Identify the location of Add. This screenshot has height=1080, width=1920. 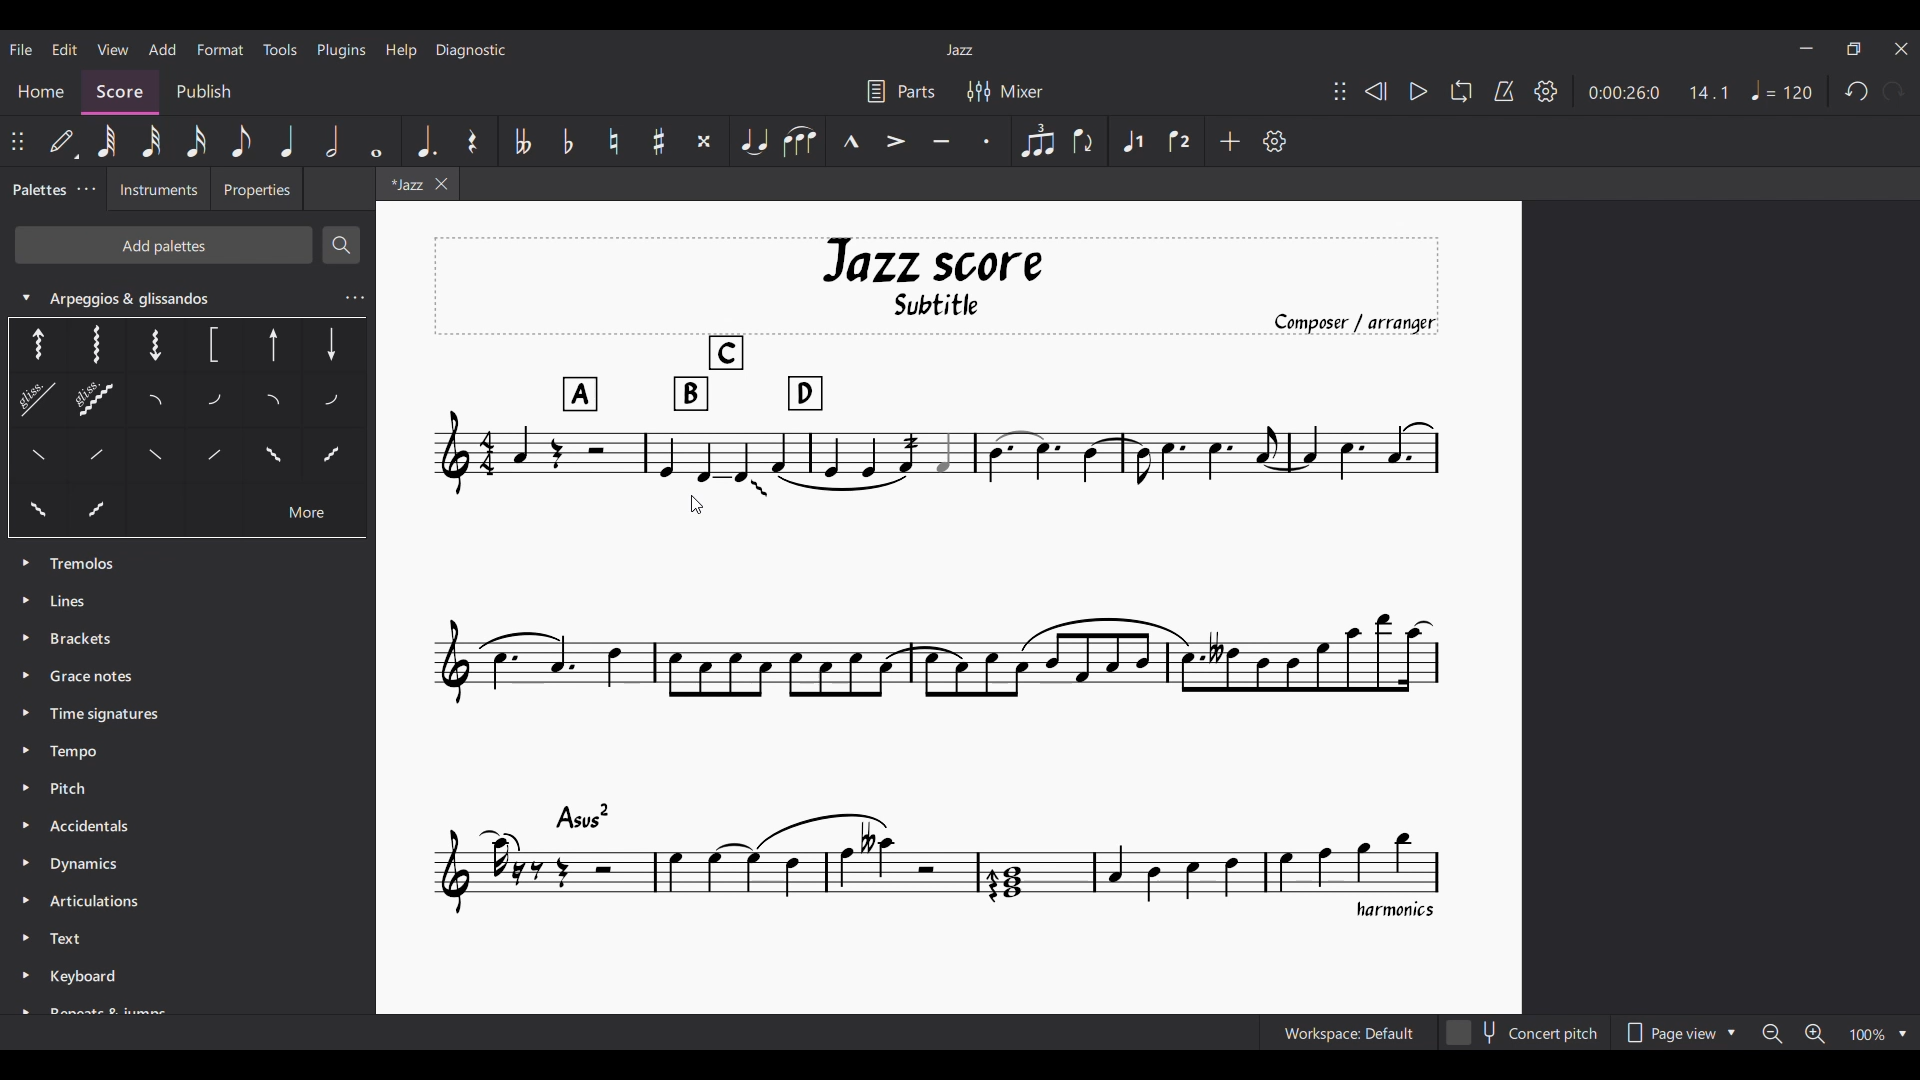
(1230, 141).